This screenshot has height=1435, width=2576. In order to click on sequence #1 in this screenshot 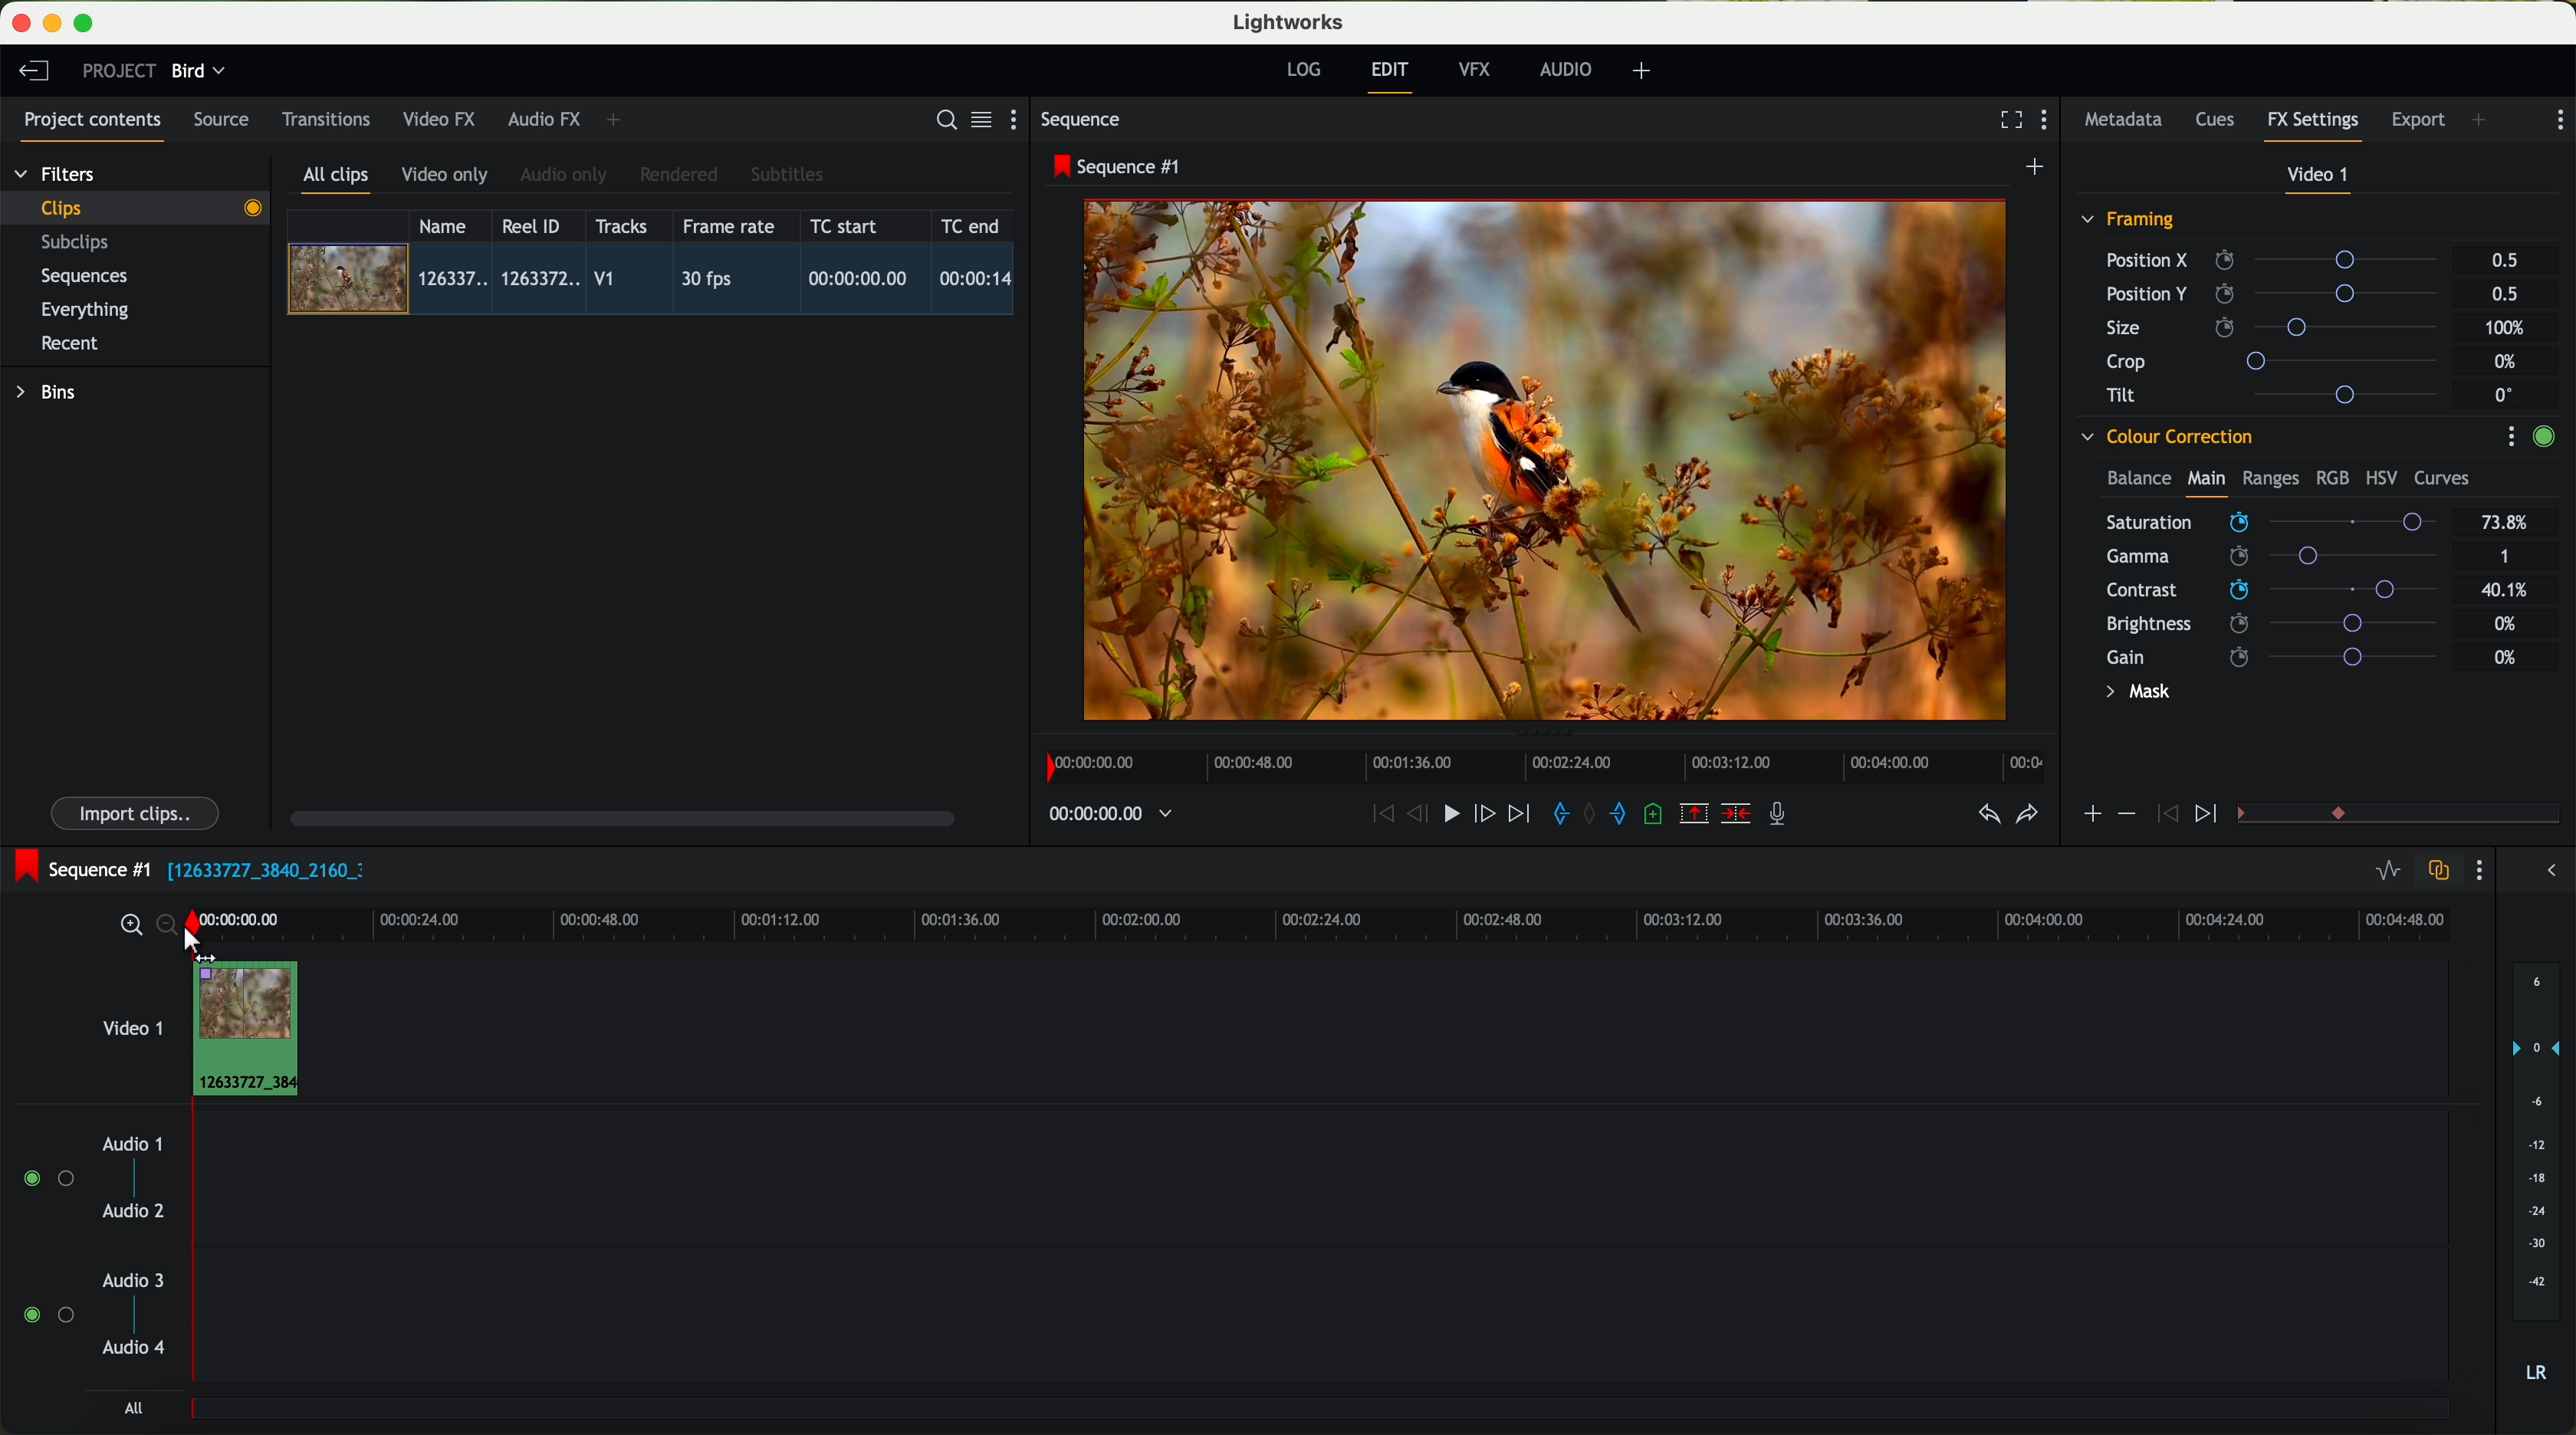, I will do `click(1119, 166)`.